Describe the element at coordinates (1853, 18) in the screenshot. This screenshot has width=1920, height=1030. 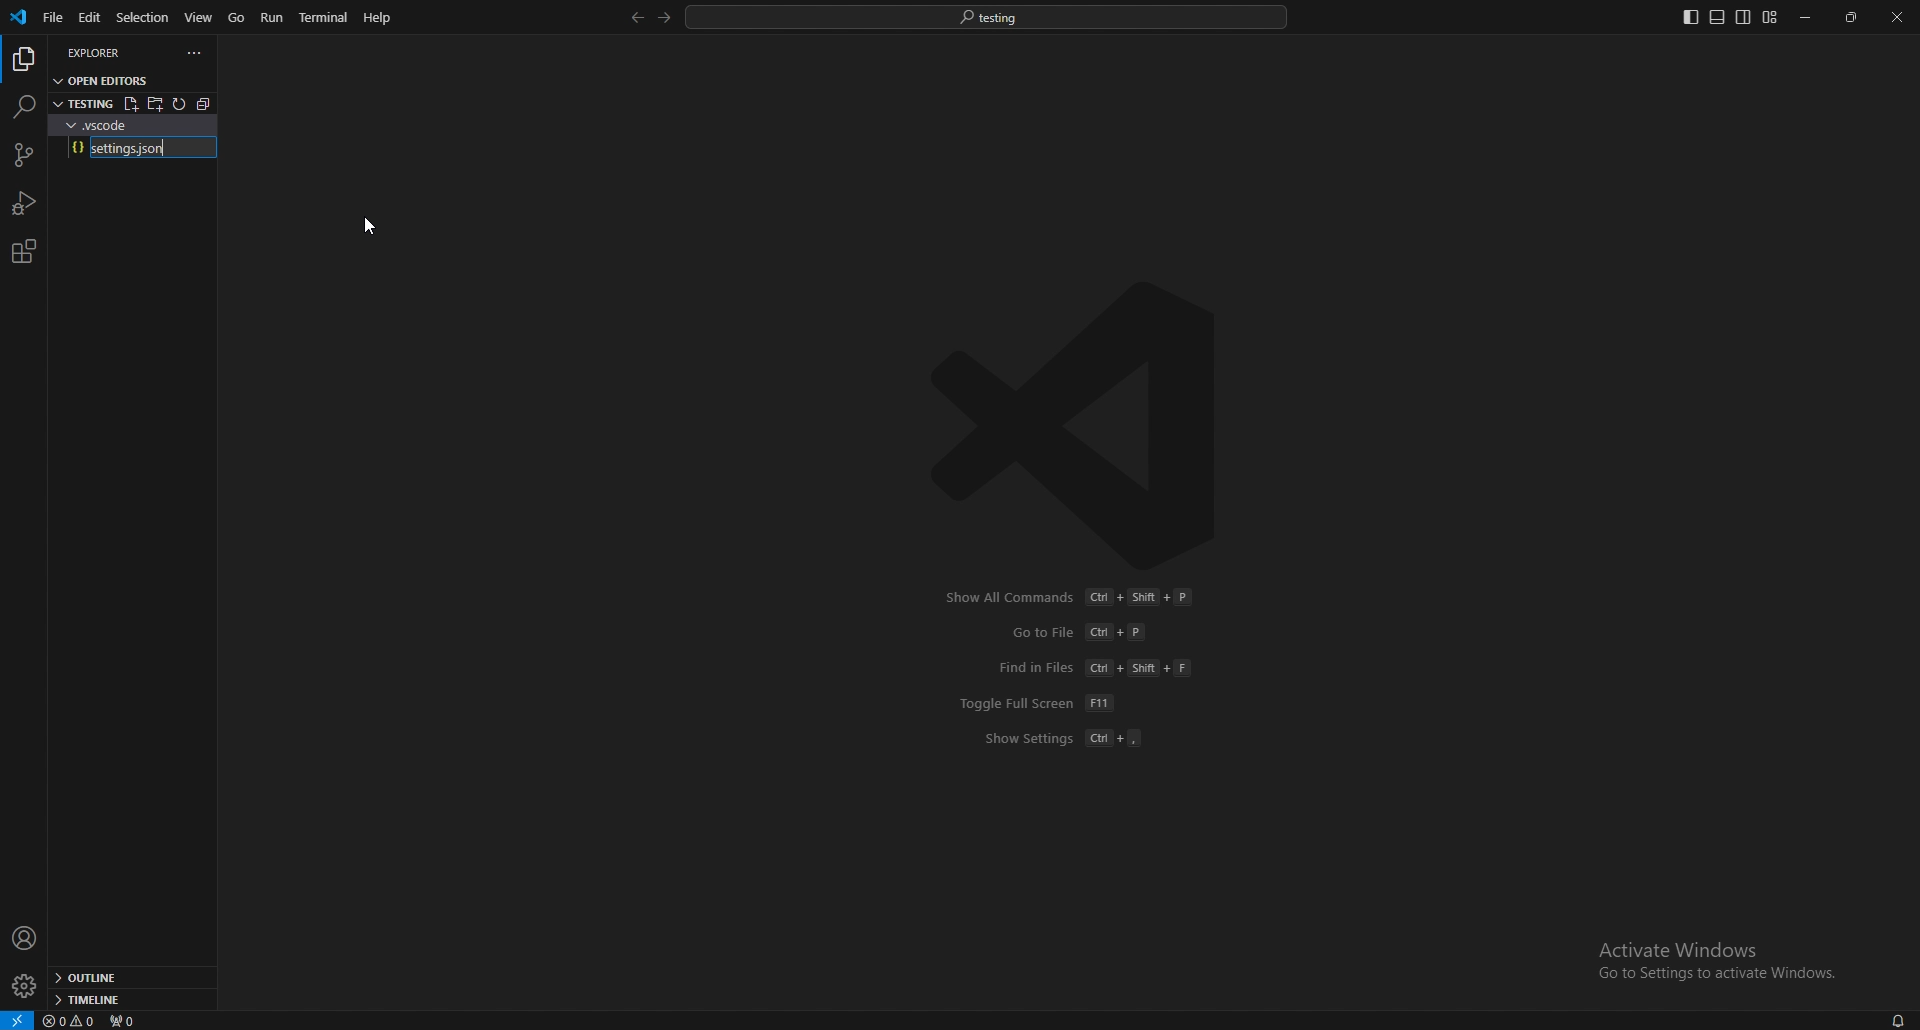
I see `resize` at that location.